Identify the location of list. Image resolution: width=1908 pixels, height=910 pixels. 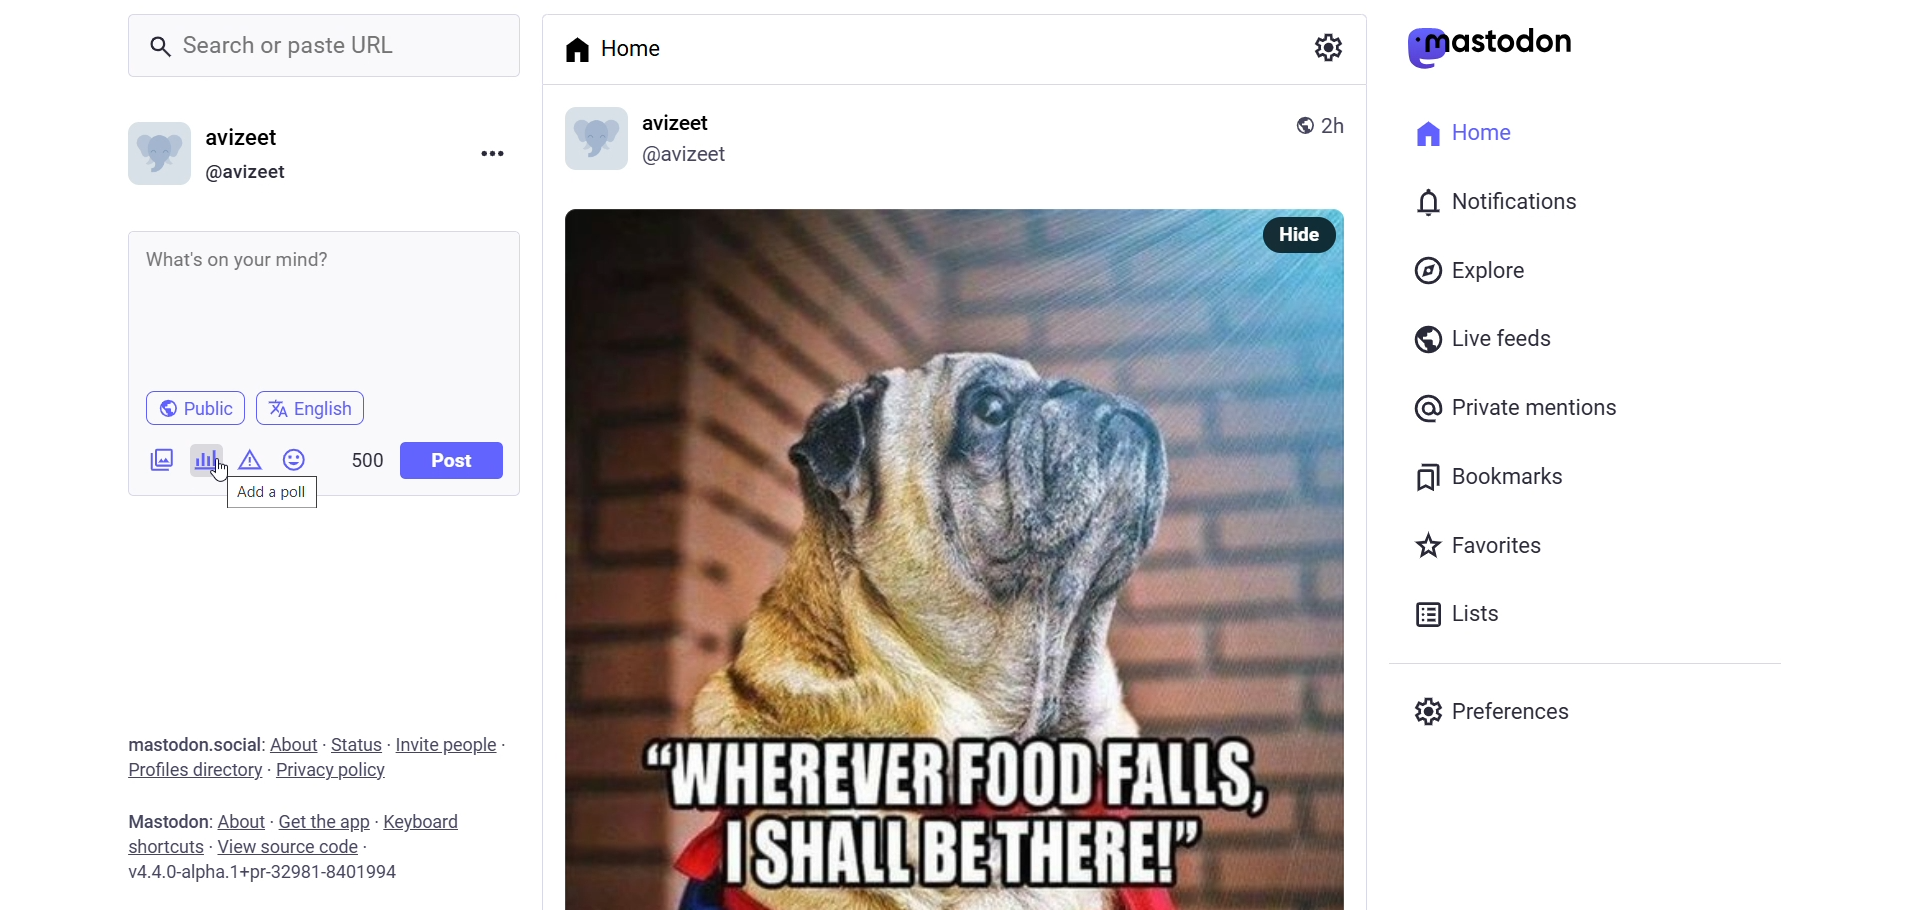
(1452, 614).